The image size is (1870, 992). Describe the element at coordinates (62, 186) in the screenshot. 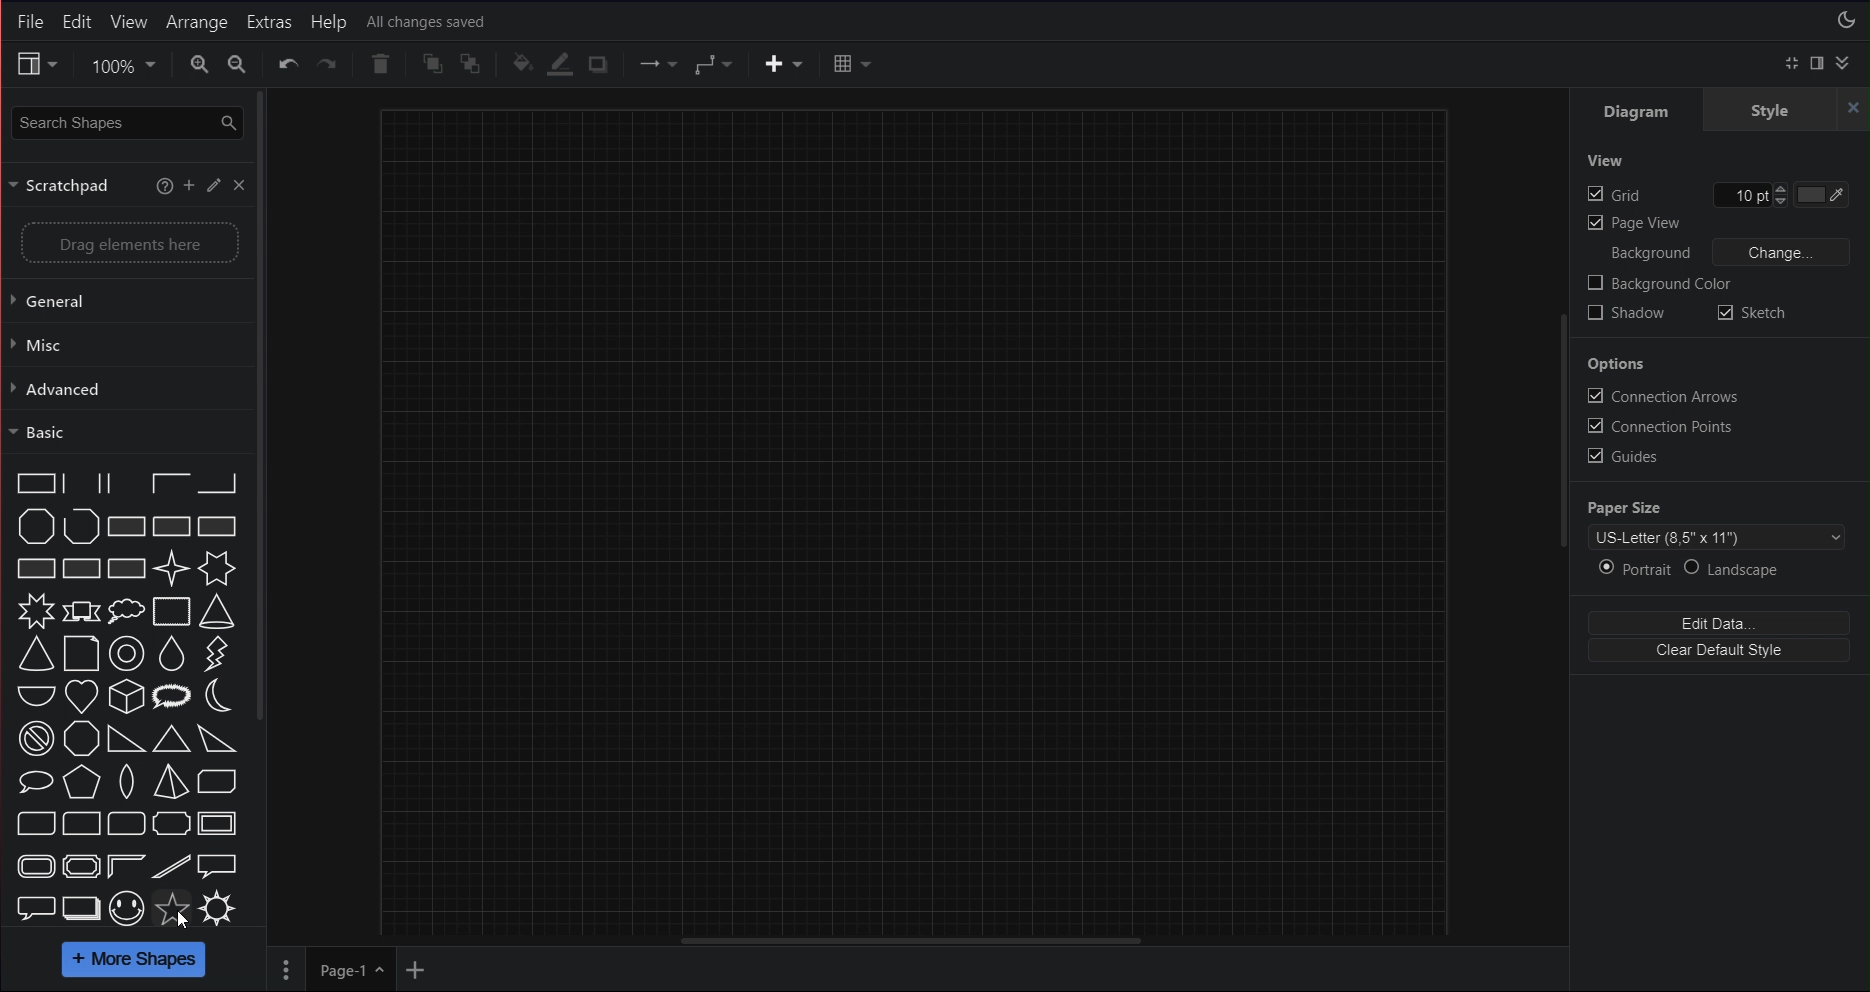

I see `Scratchpad` at that location.